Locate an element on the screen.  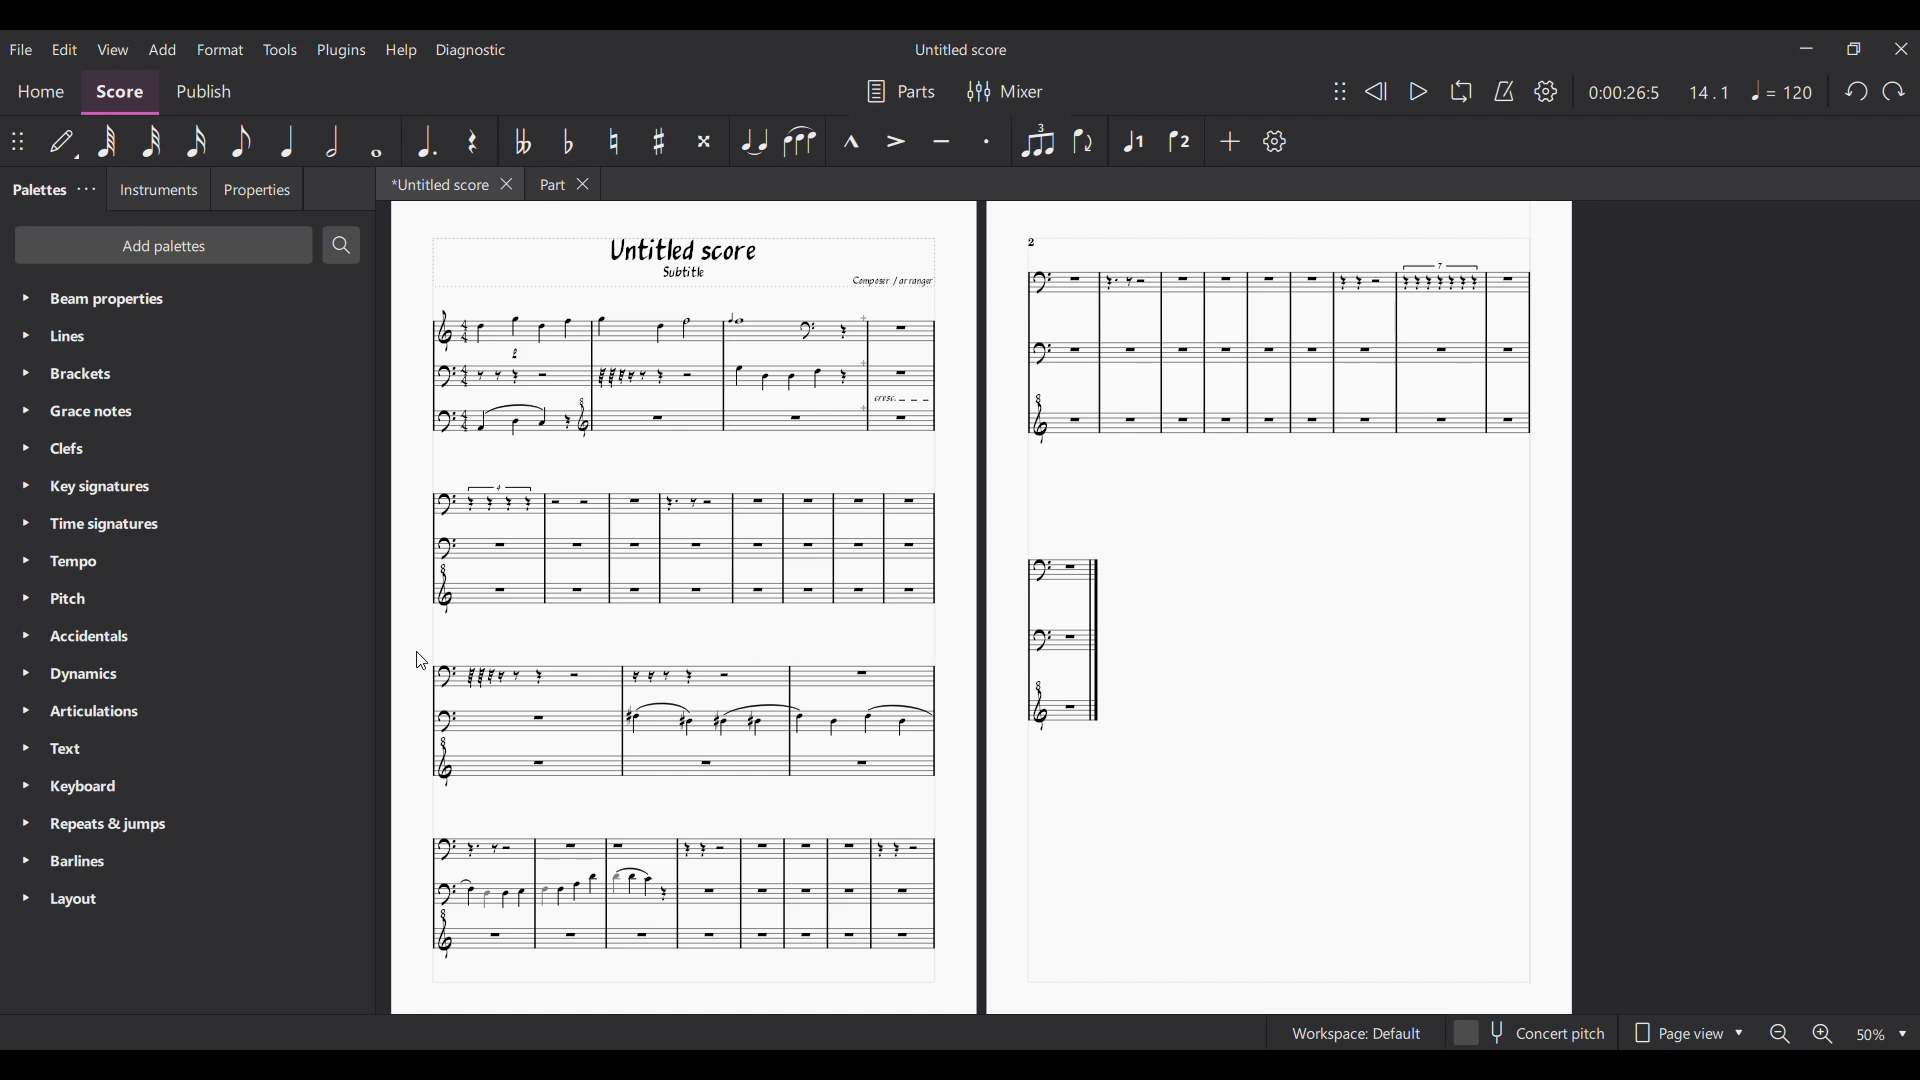
Play is located at coordinates (1419, 91).